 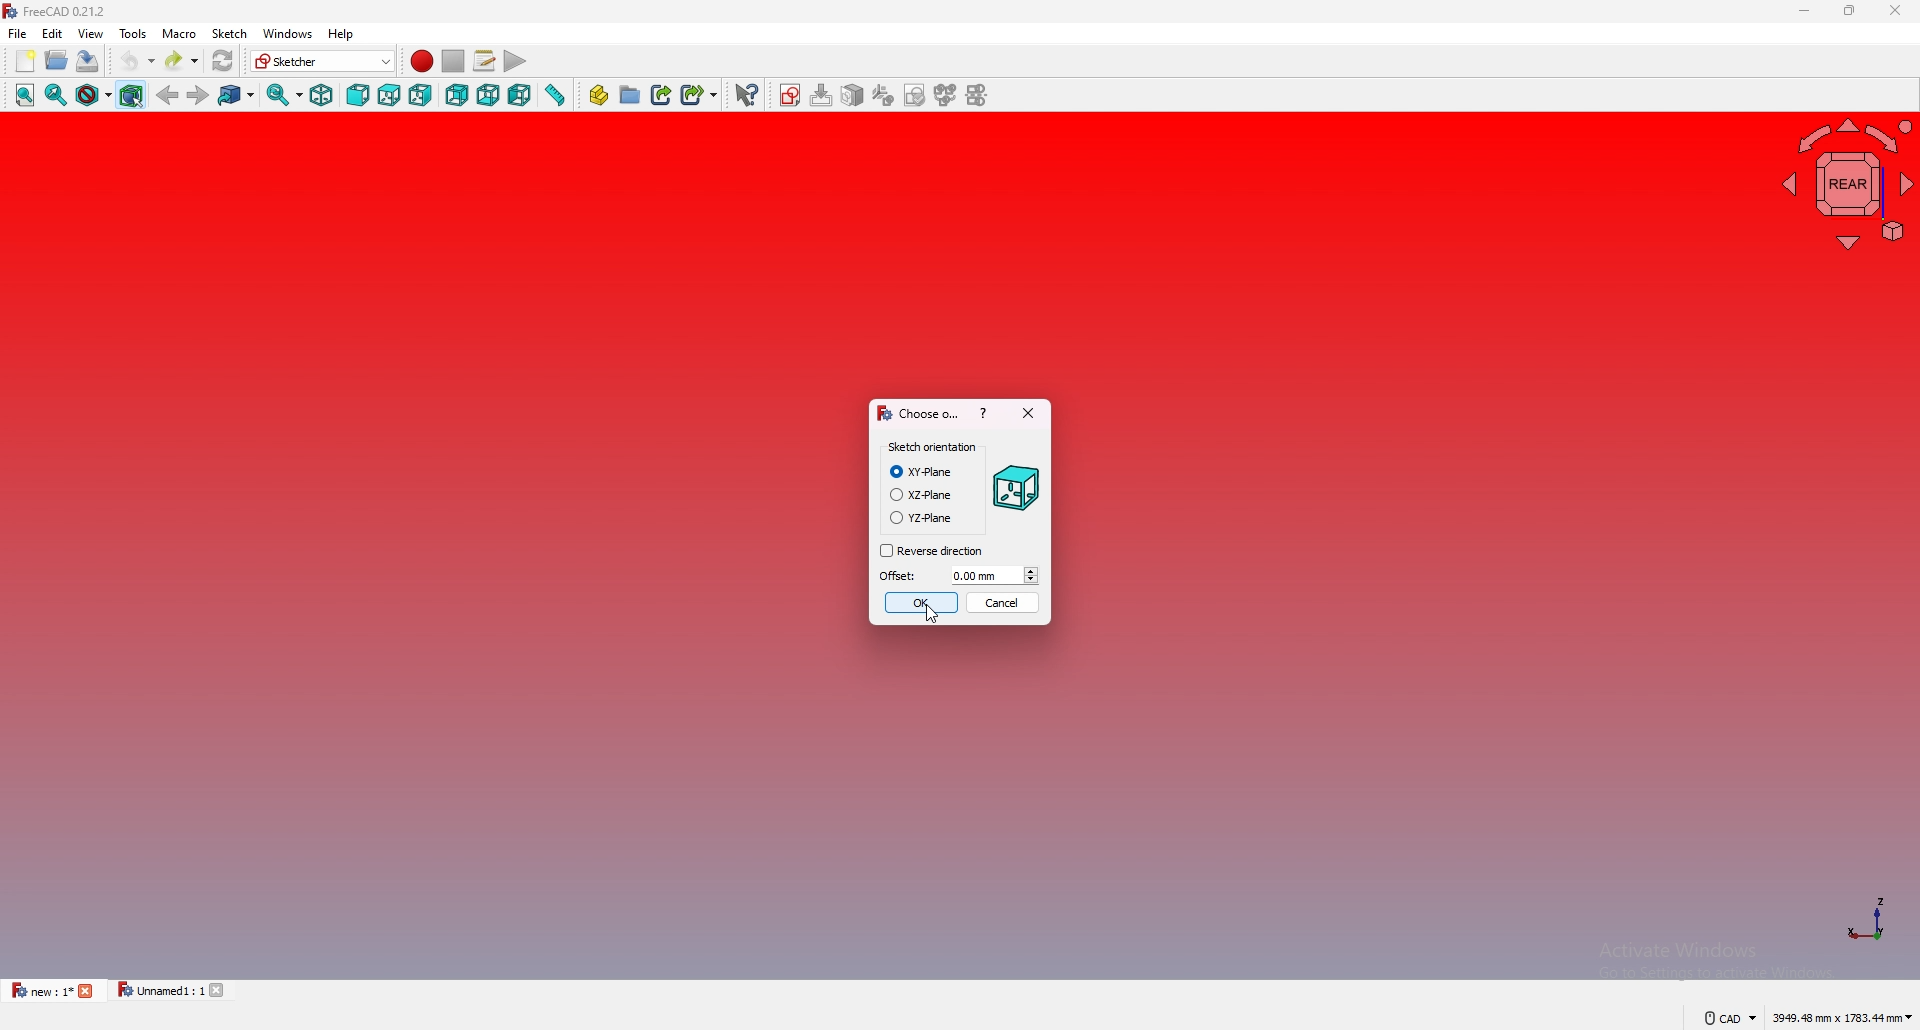 I want to click on refresh, so click(x=224, y=61).